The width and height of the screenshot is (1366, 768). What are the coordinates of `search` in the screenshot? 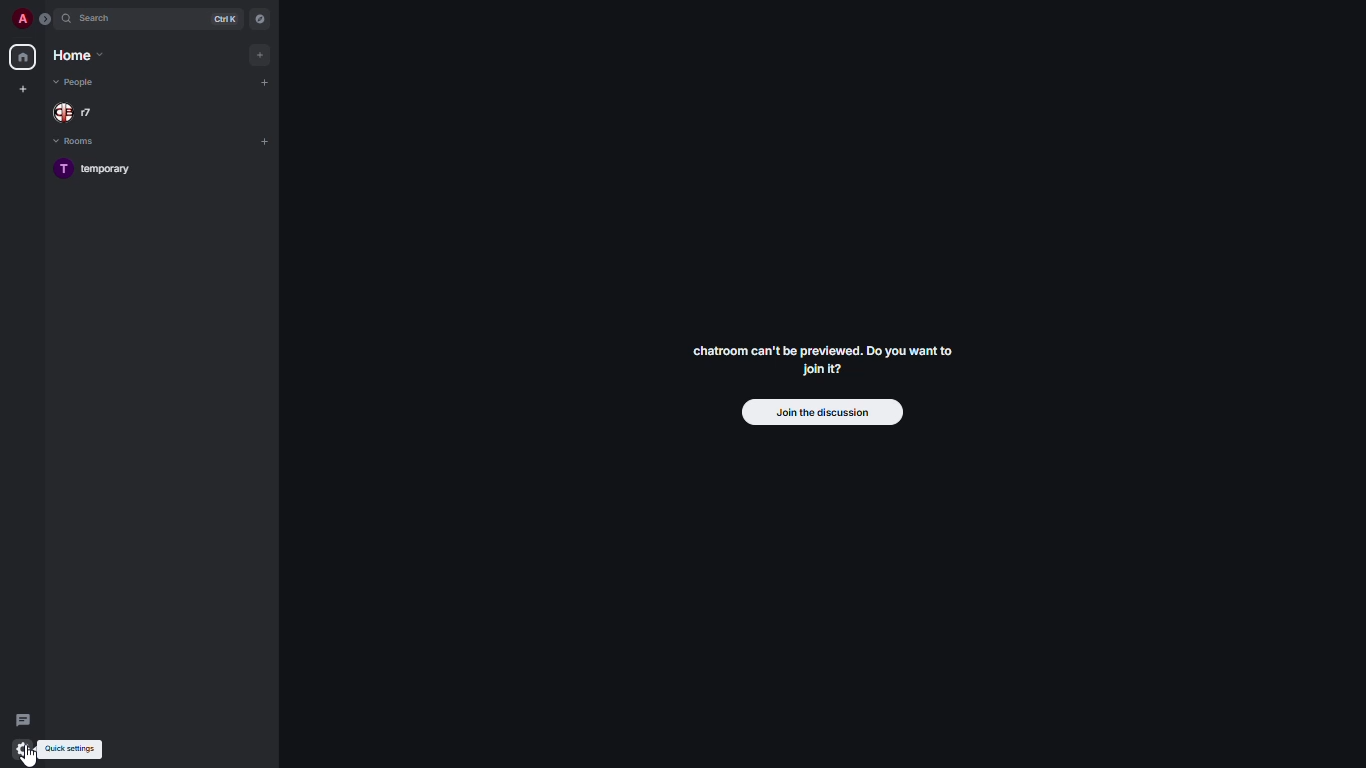 It's located at (100, 18).